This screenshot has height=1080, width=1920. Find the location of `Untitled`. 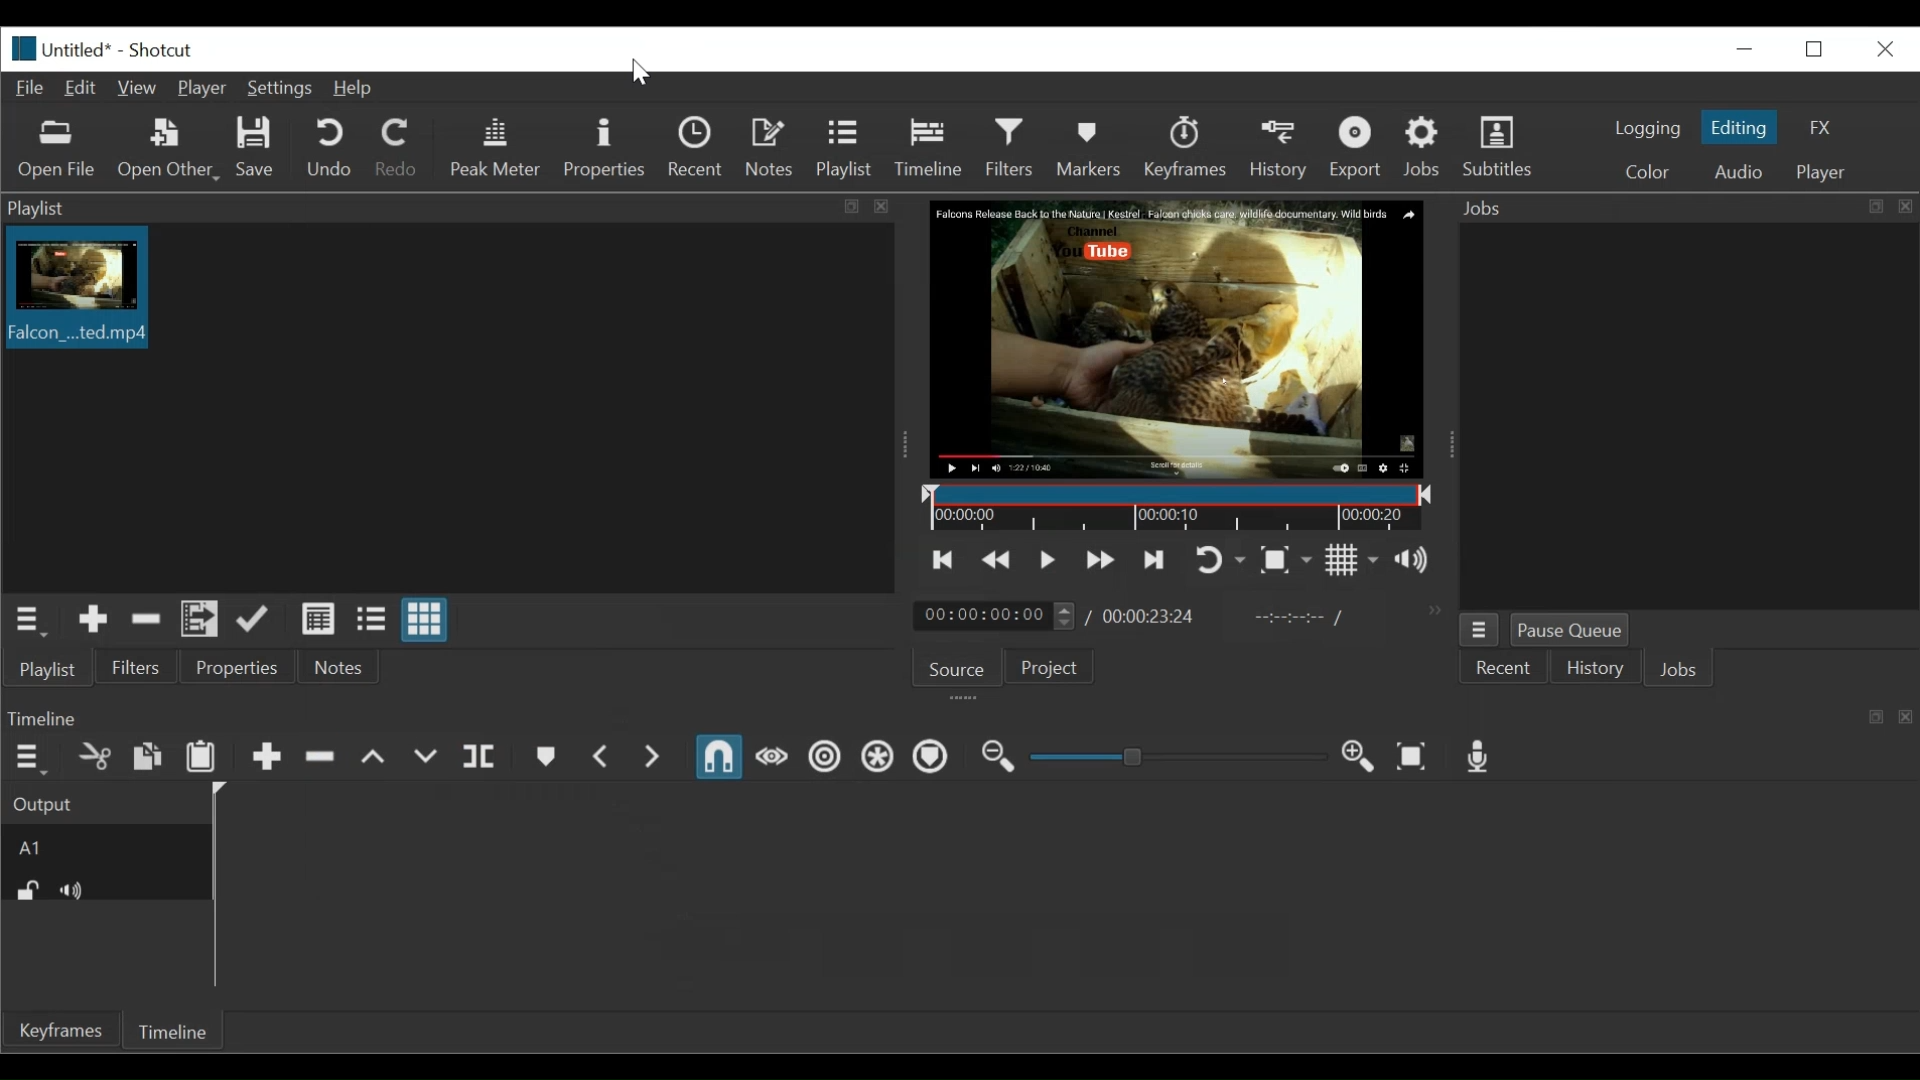

Untitled is located at coordinates (56, 49).